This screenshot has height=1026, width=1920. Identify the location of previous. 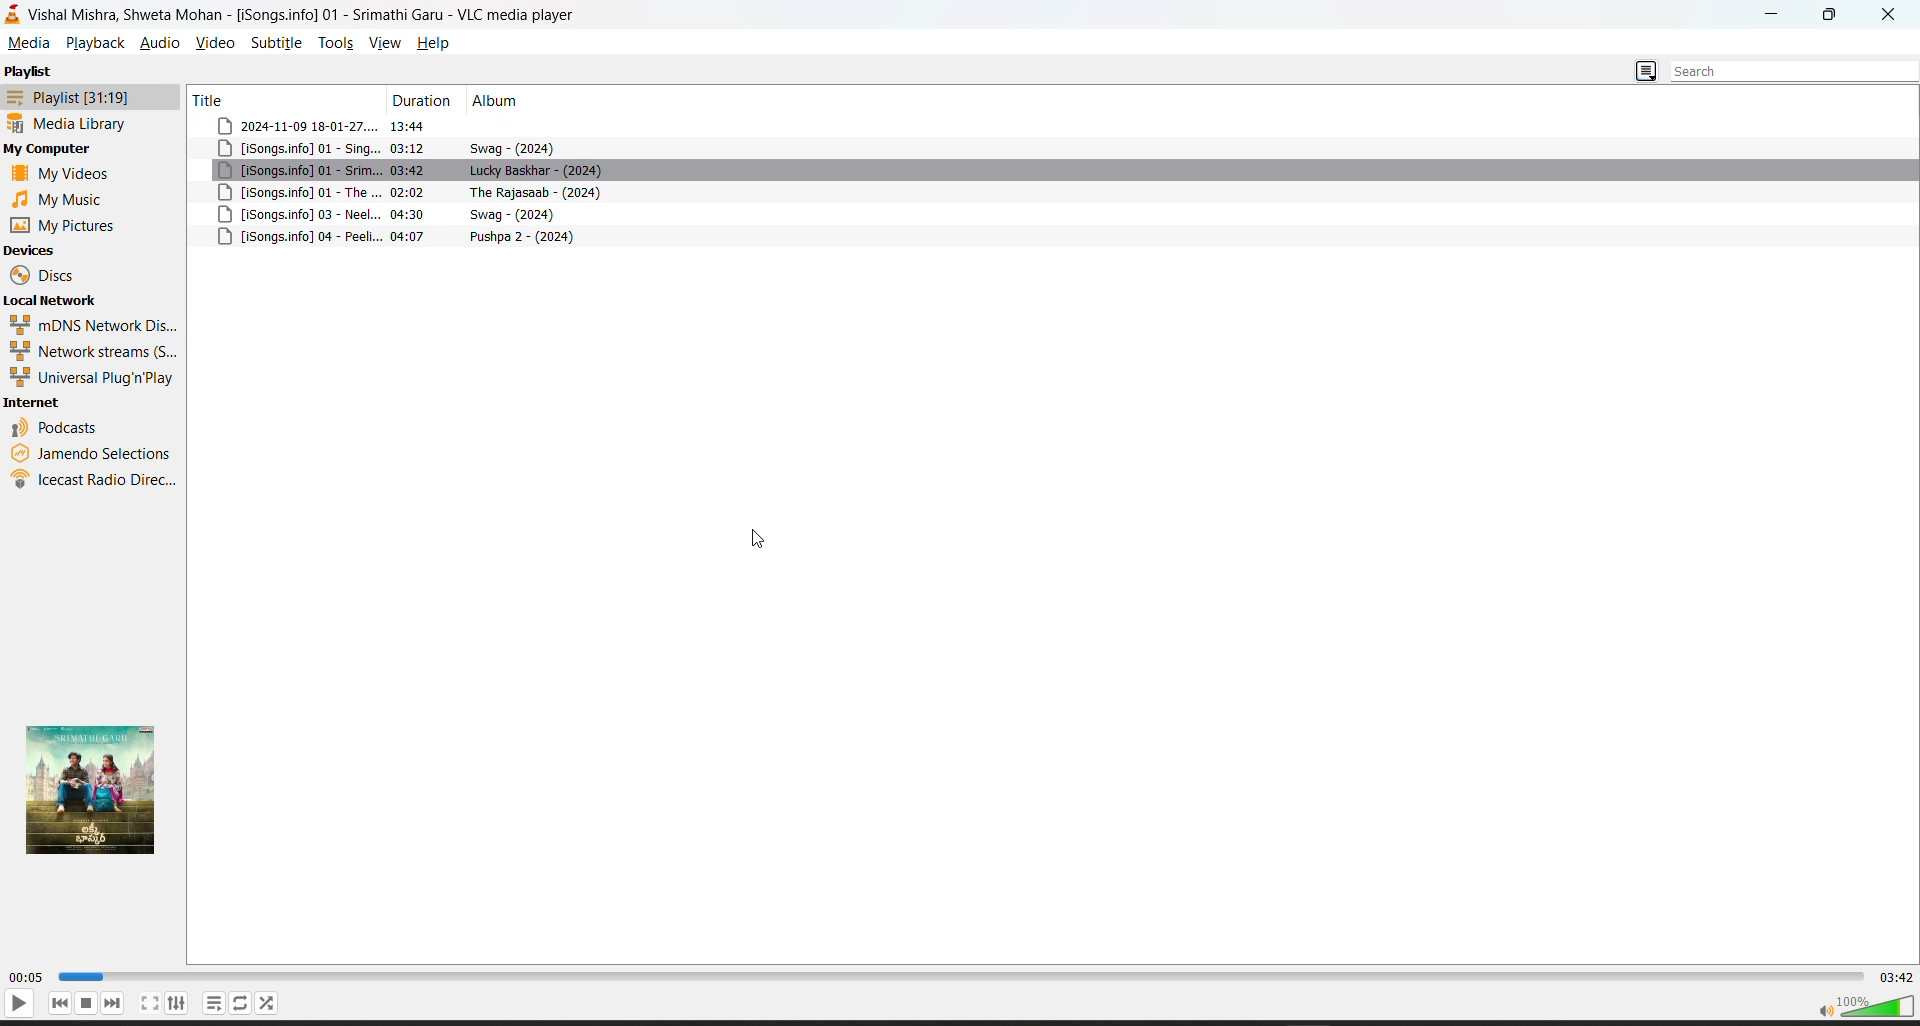
(60, 1003).